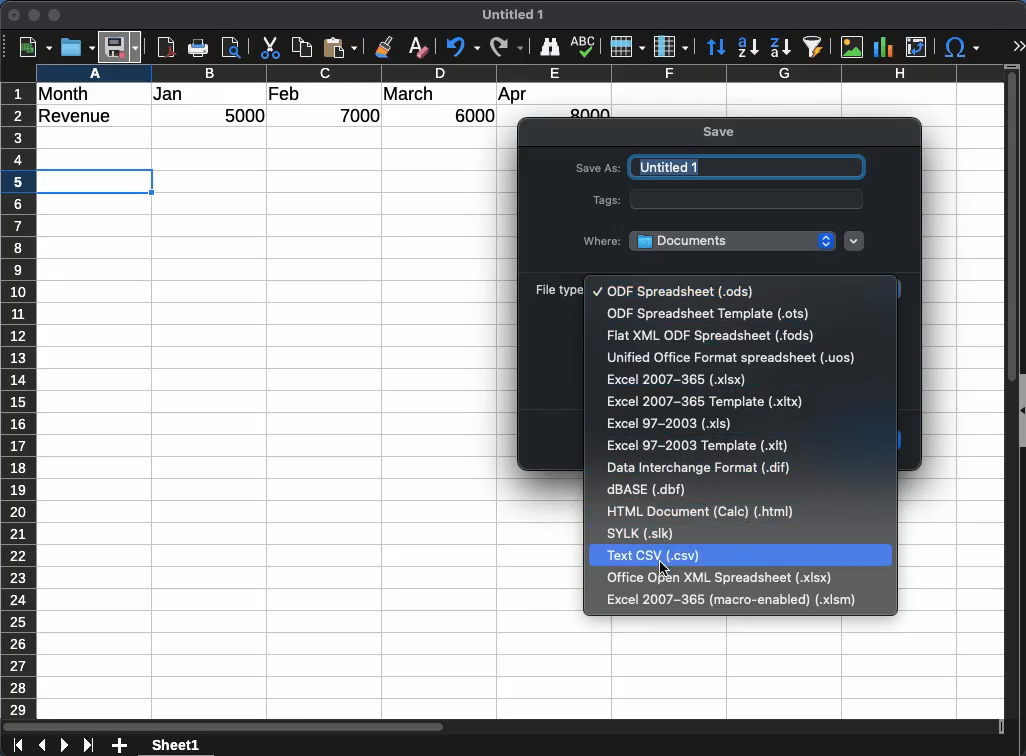 This screenshot has width=1026, height=756. Describe the element at coordinates (166, 48) in the screenshot. I see `pdf reader` at that location.